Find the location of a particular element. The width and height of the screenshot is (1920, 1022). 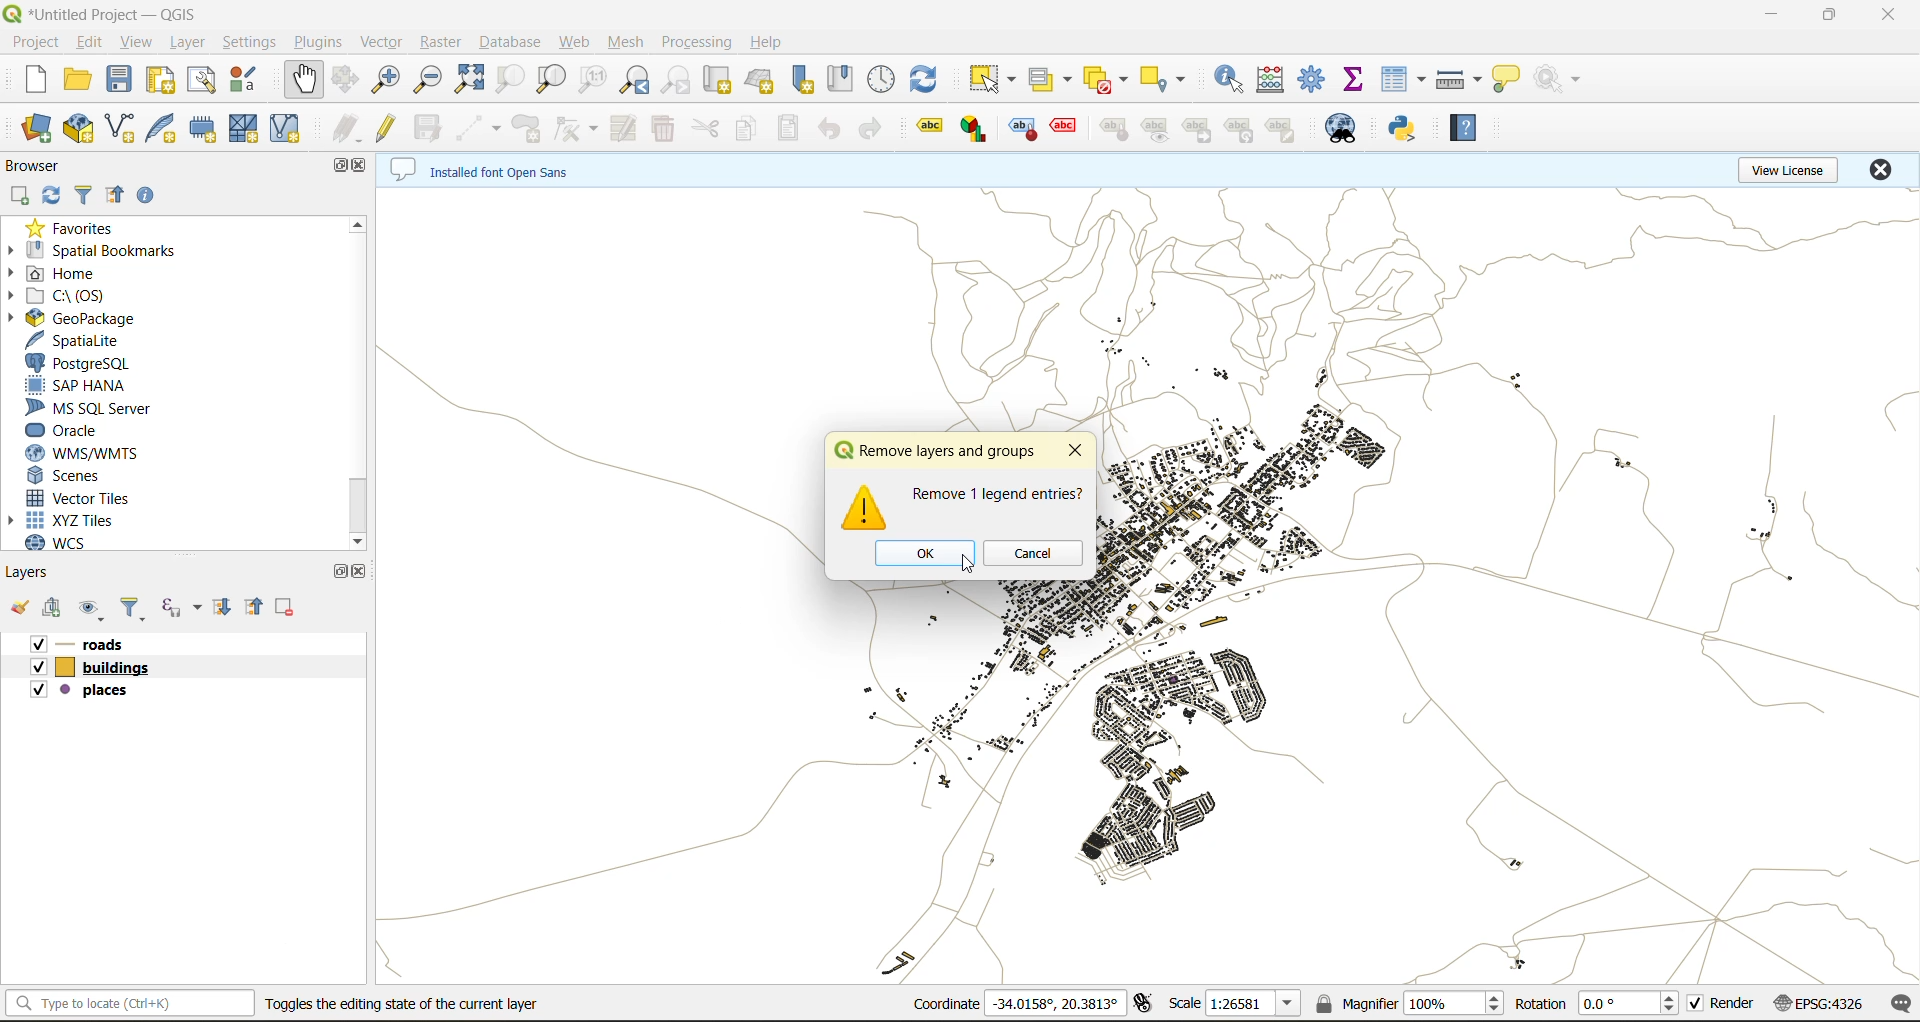

save edits is located at coordinates (435, 132).